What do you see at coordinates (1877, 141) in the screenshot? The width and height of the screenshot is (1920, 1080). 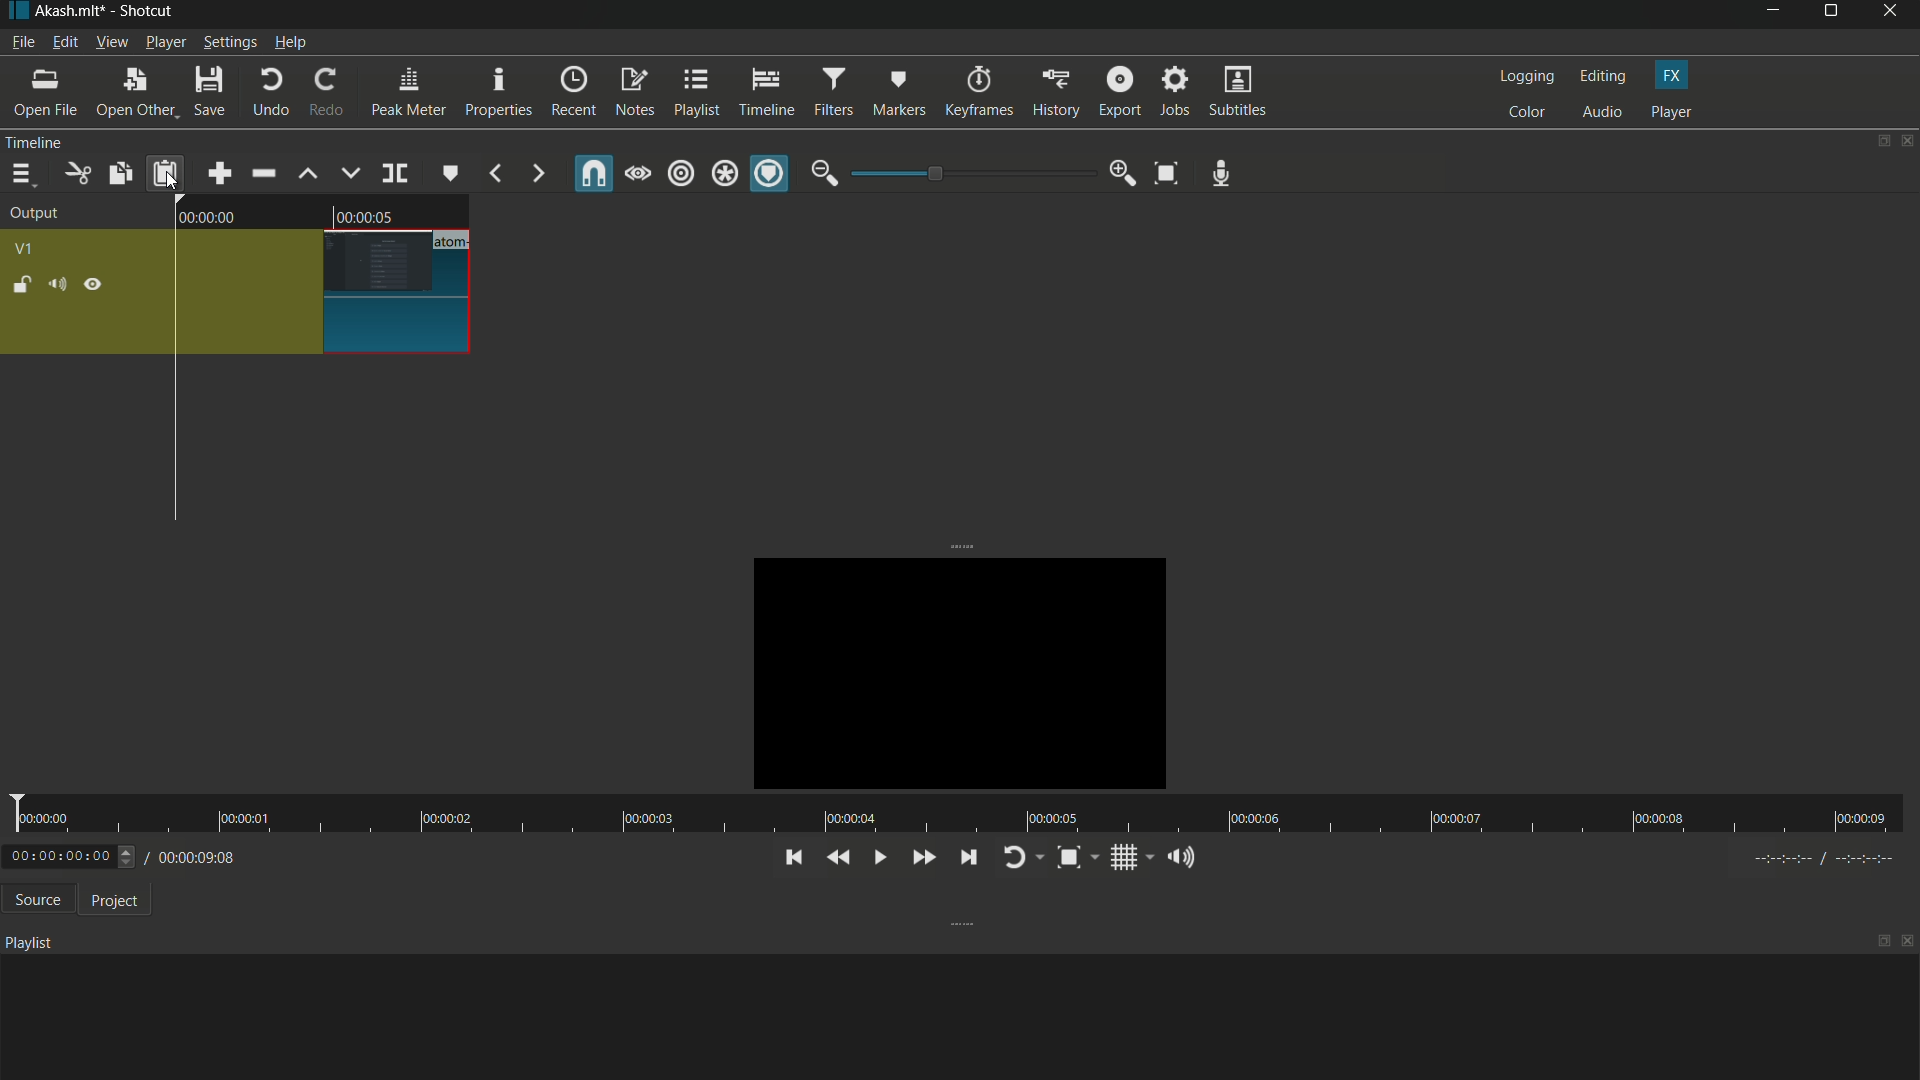 I see `change layout` at bounding box center [1877, 141].